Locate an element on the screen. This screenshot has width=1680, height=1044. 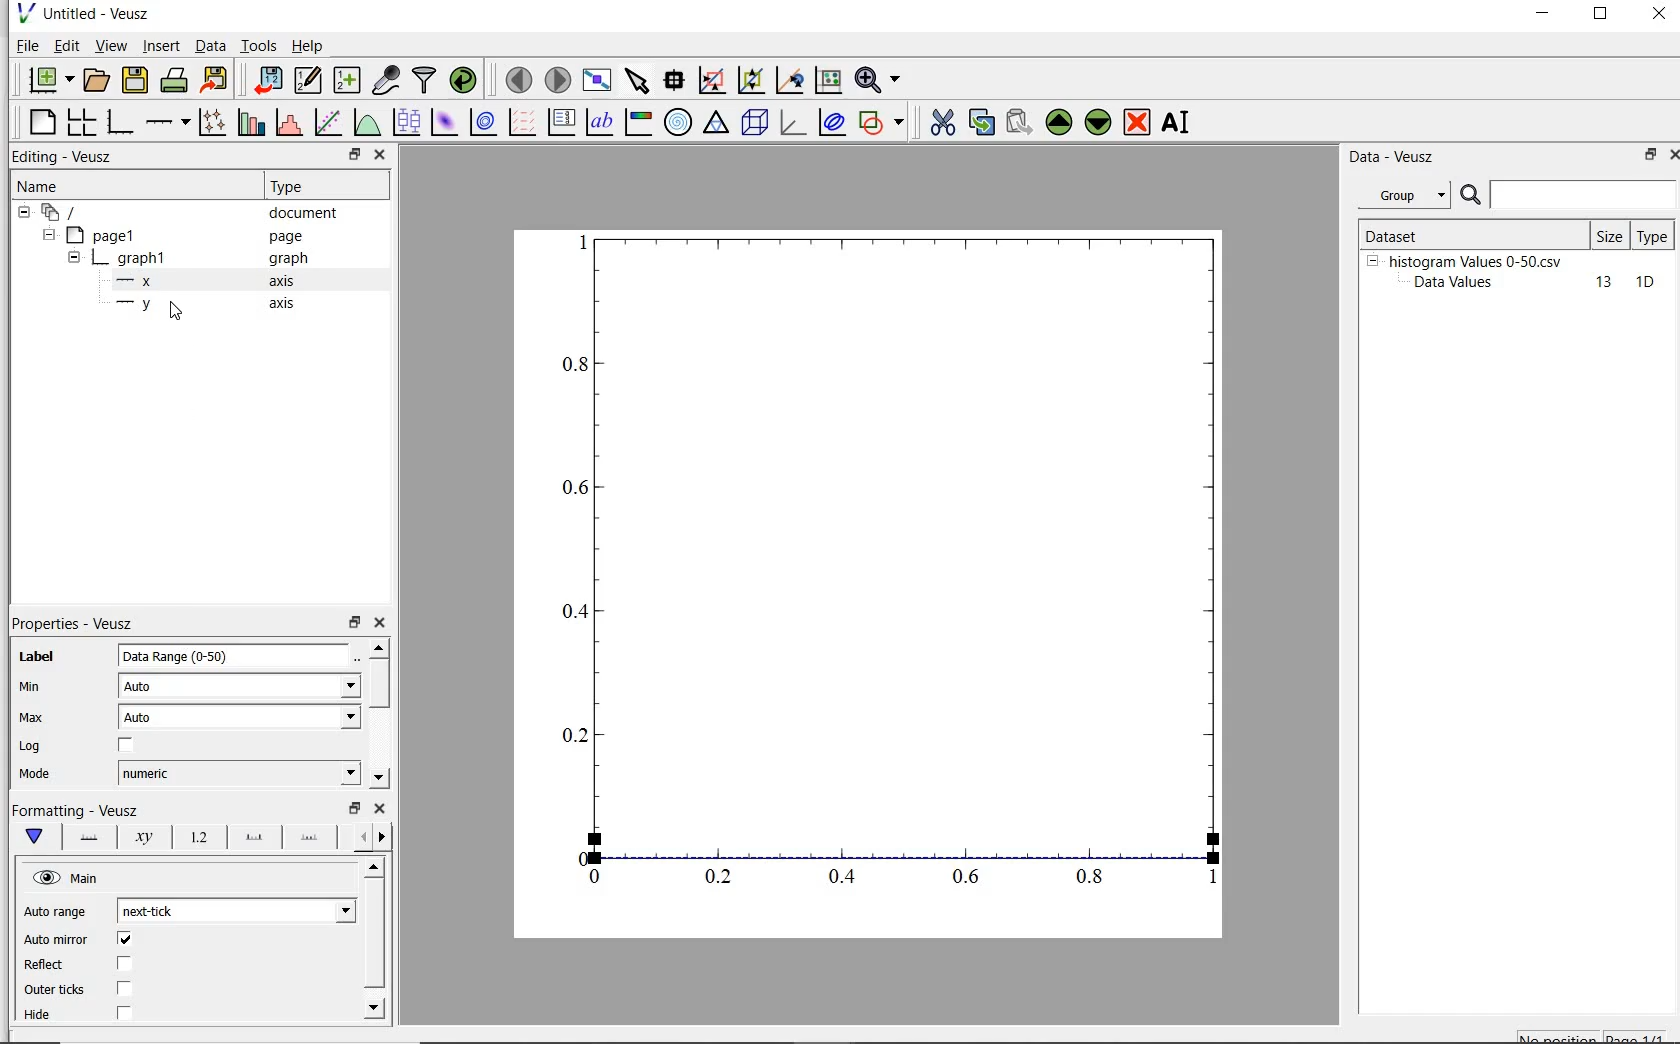
add shape is located at coordinates (882, 124).